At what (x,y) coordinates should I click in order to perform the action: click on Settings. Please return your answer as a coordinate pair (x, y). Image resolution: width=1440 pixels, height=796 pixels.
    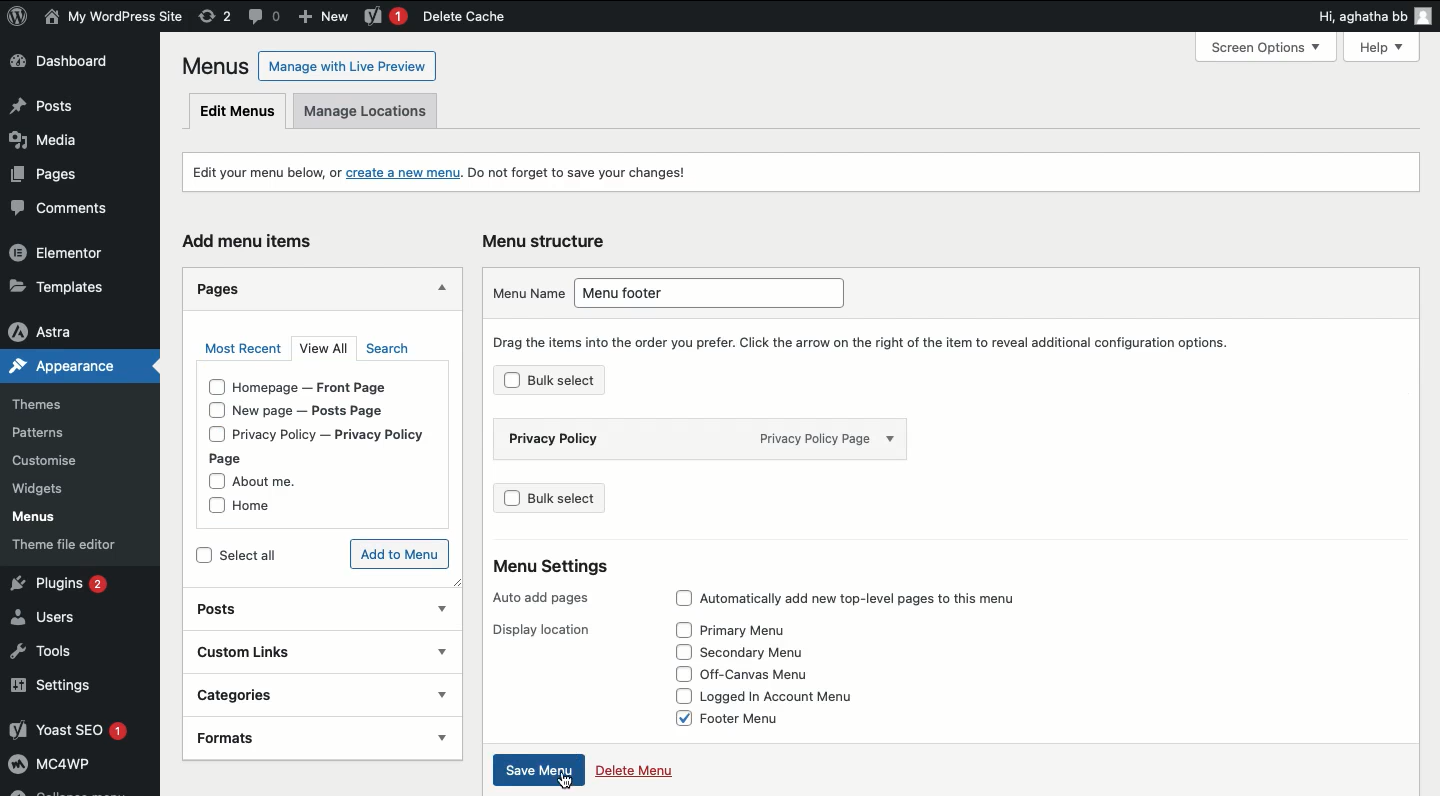
    Looking at the image, I should click on (75, 687).